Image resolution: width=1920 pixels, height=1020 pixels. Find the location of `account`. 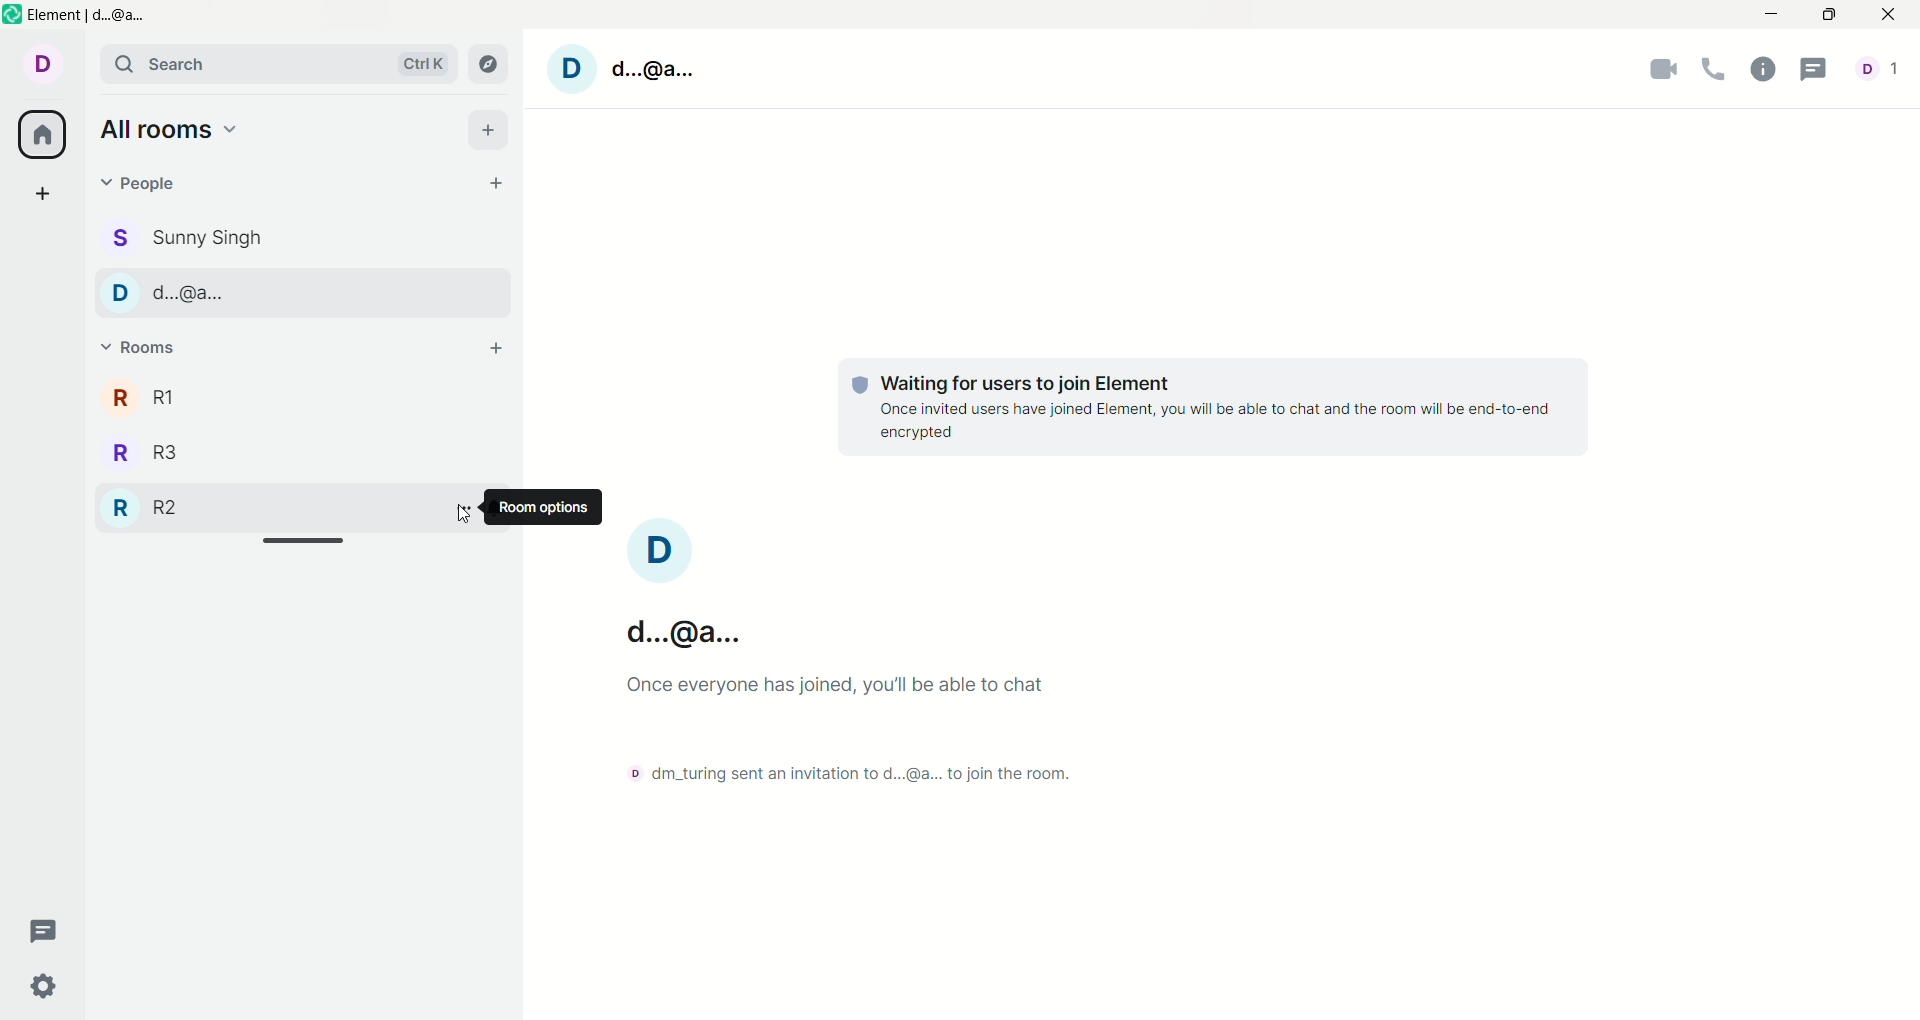

account is located at coordinates (629, 68).